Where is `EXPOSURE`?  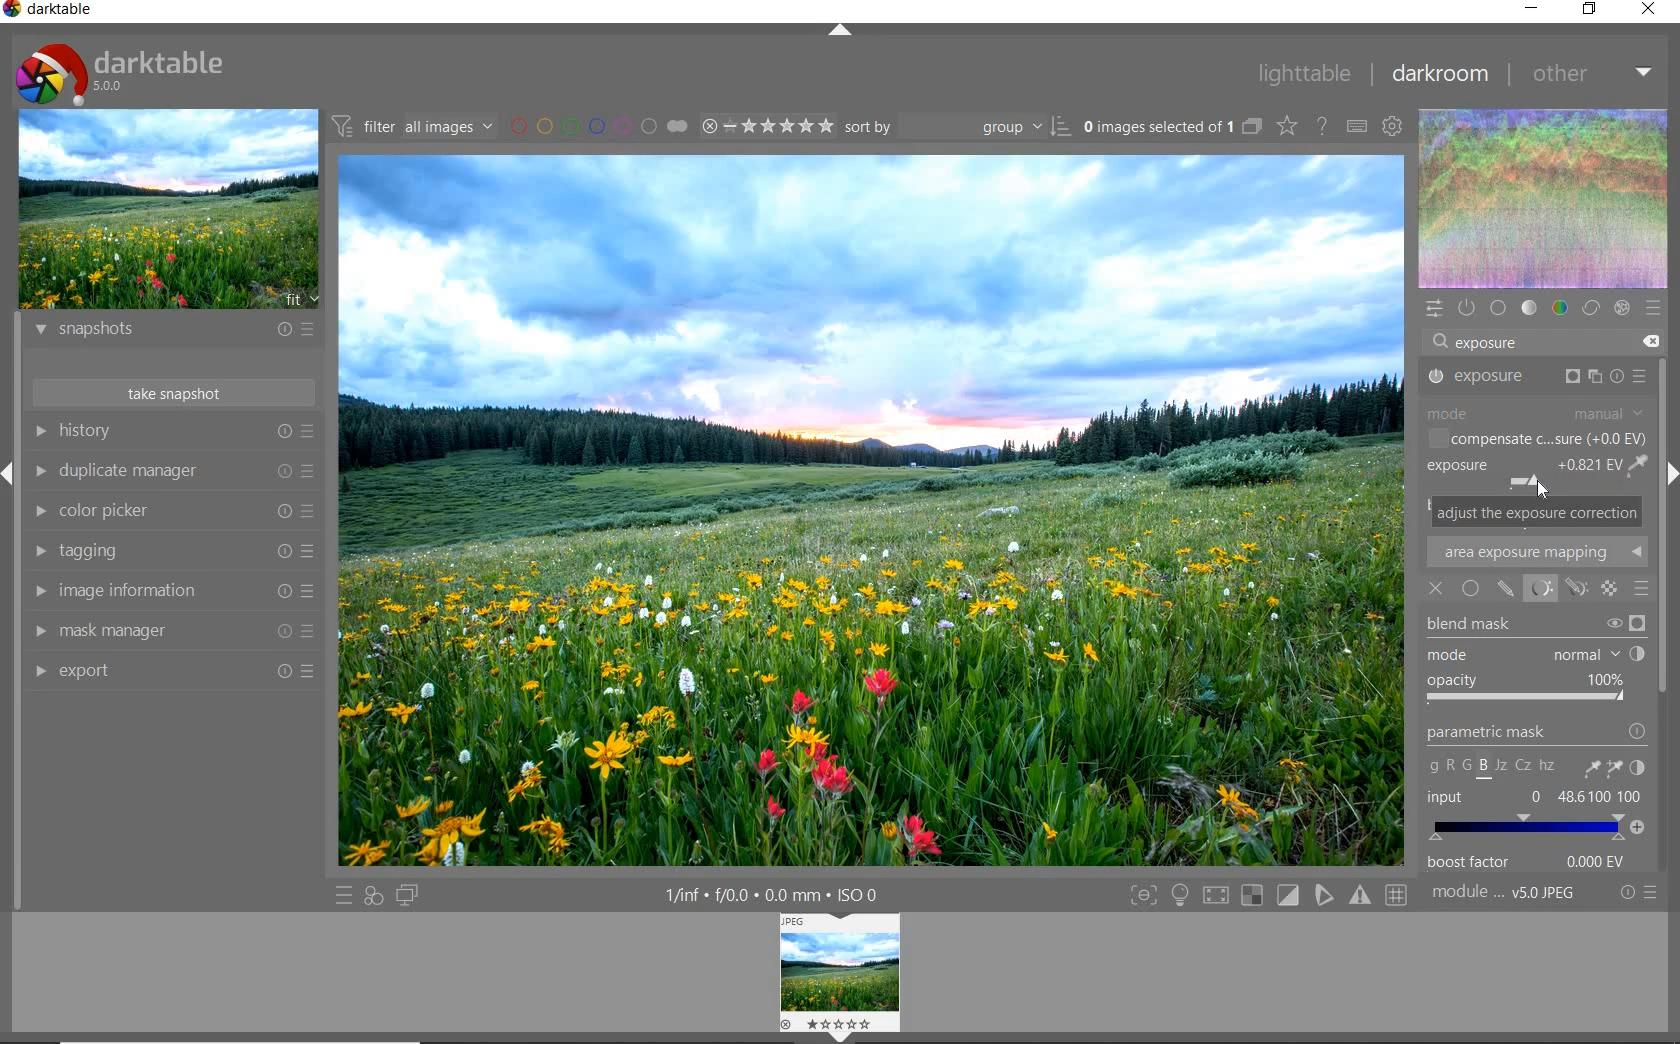
EXPOSURE is located at coordinates (1540, 377).